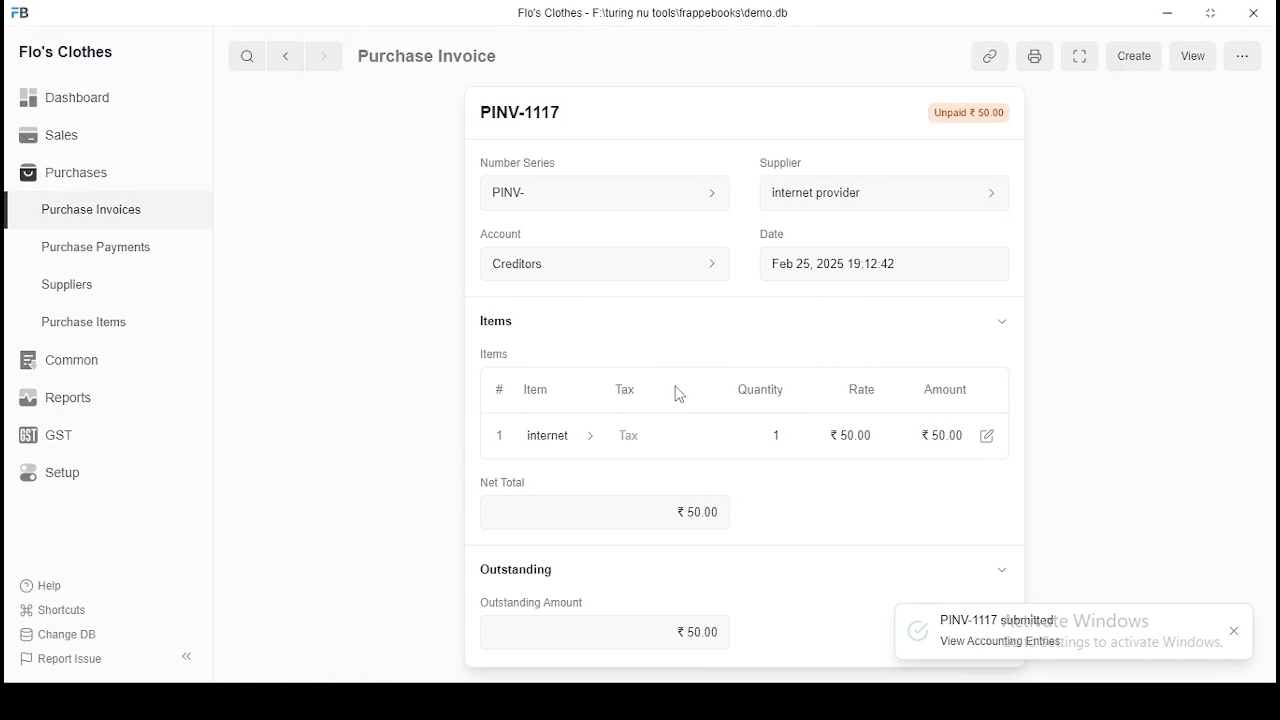 The image size is (1280, 720). I want to click on icon, so click(21, 13).